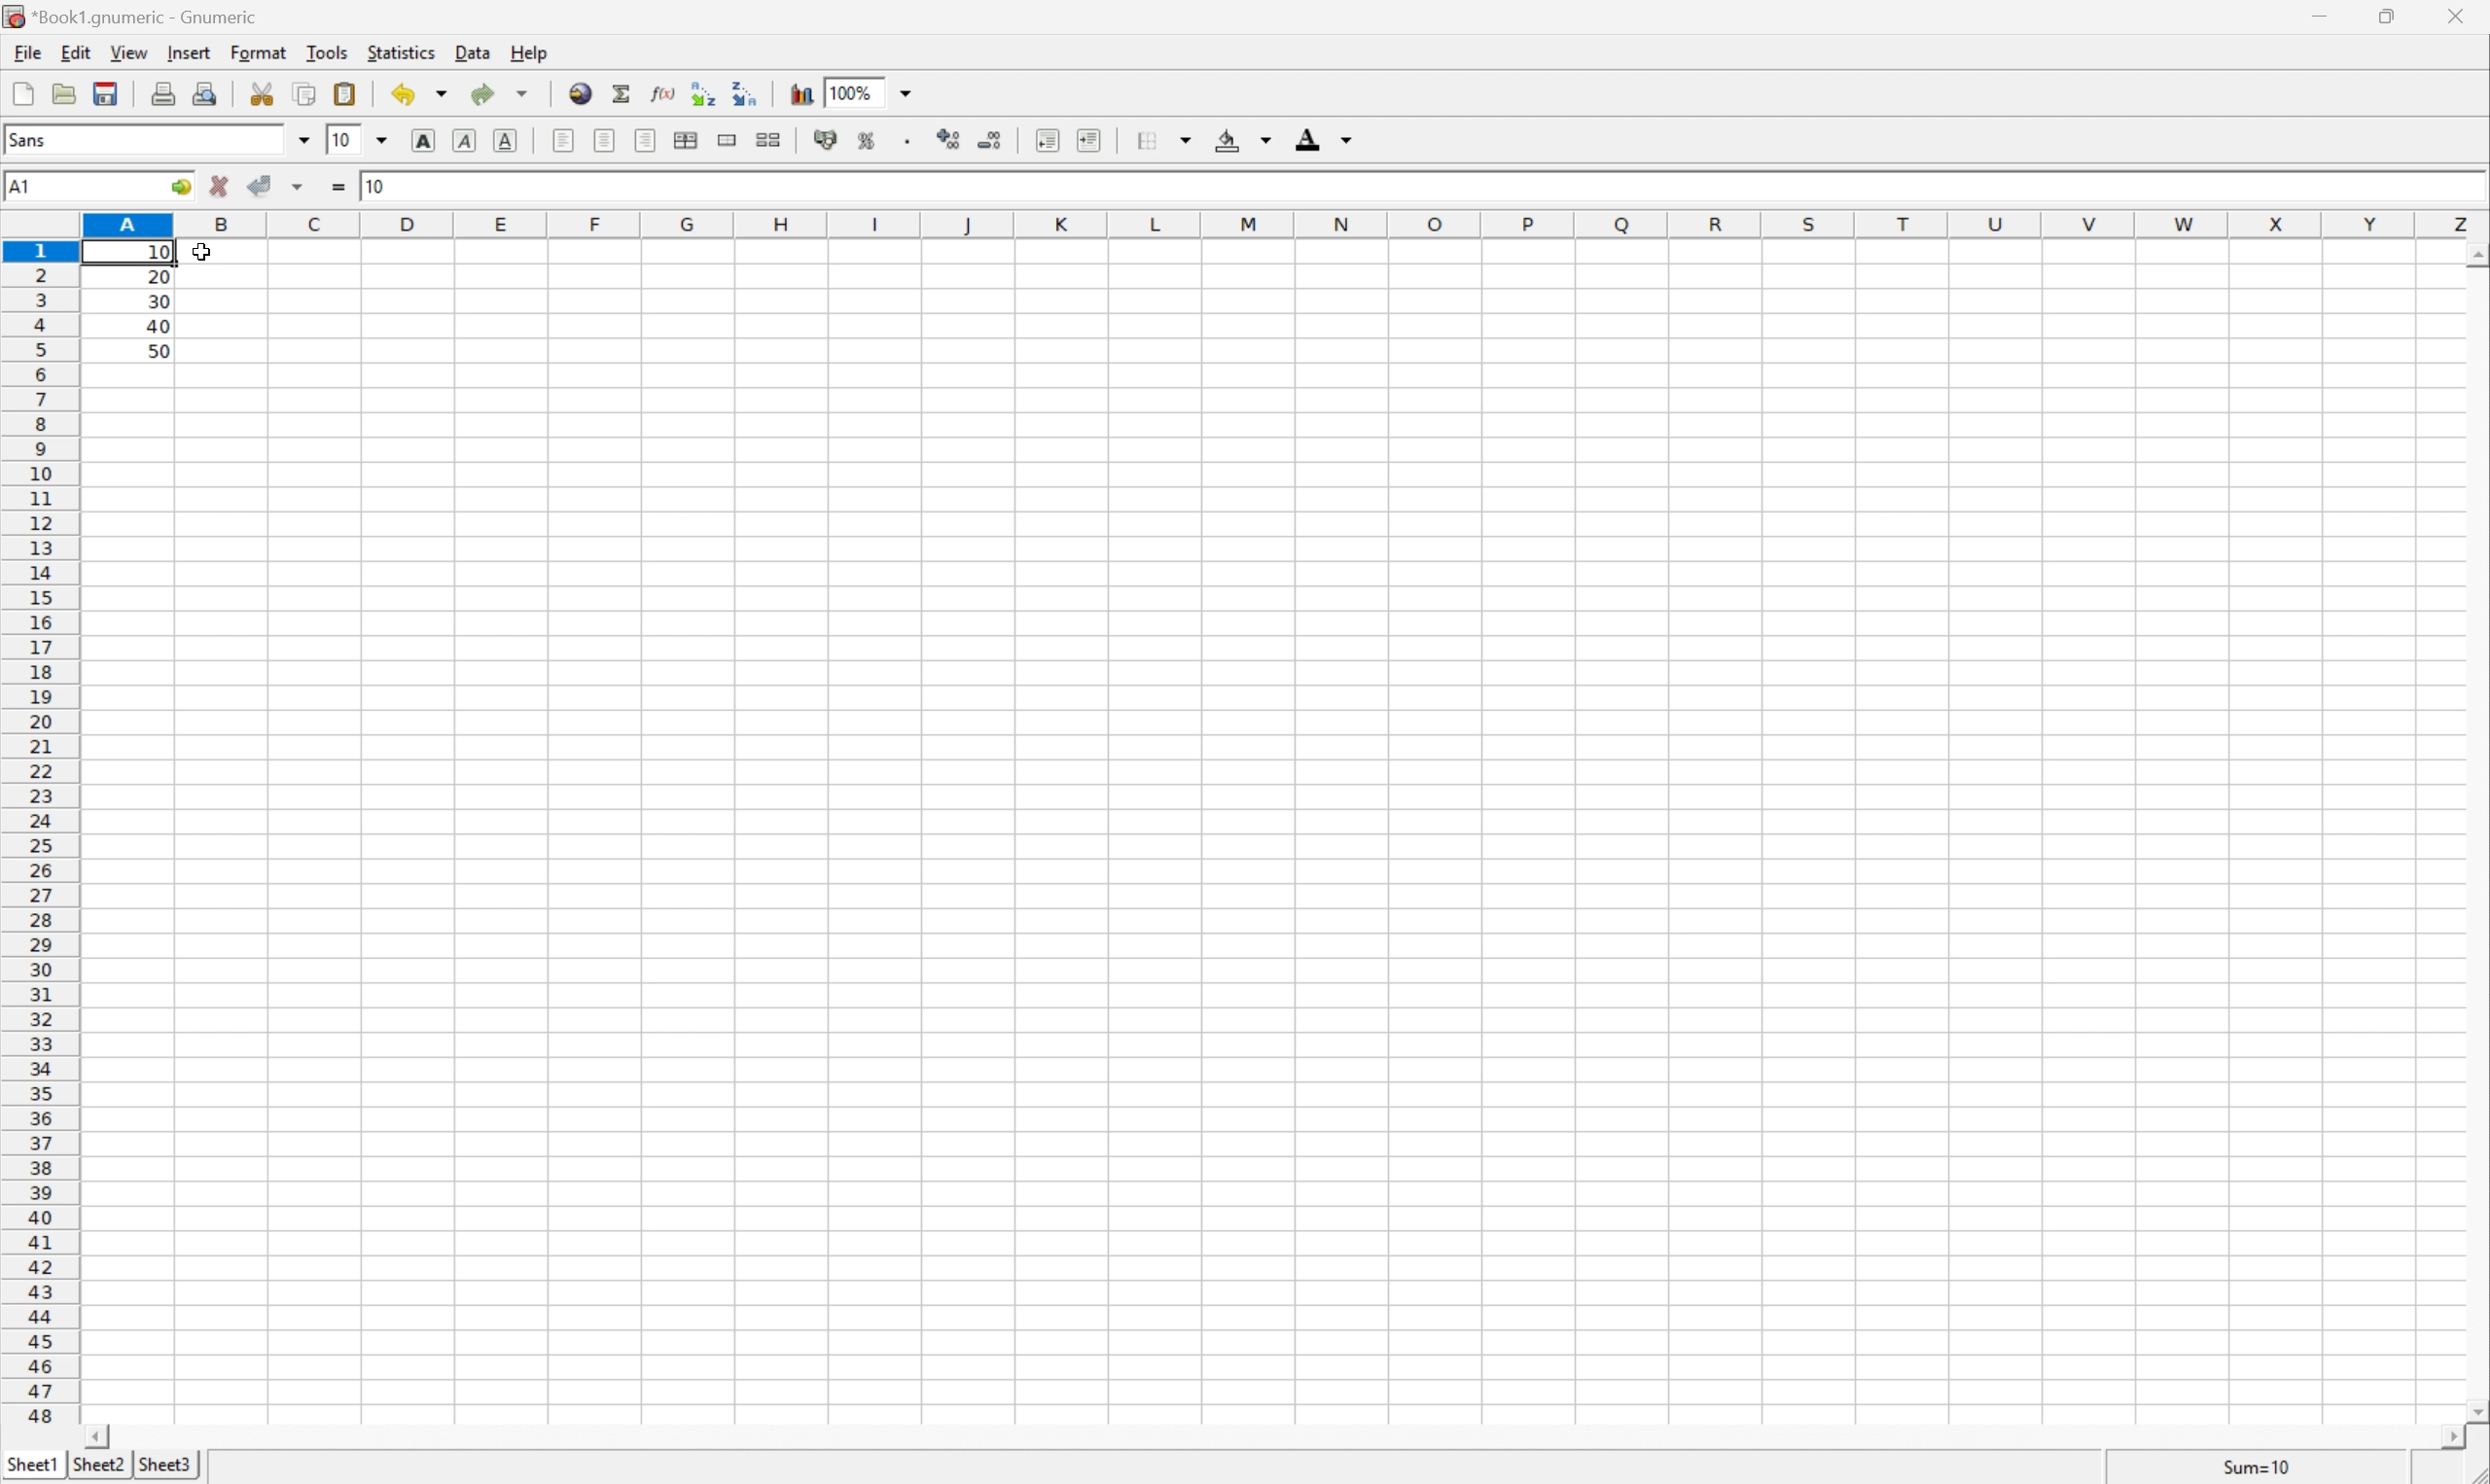 The image size is (2490, 1484). Describe the element at coordinates (704, 92) in the screenshot. I see `Sort the selected region in ascending order based on the first column selected` at that location.